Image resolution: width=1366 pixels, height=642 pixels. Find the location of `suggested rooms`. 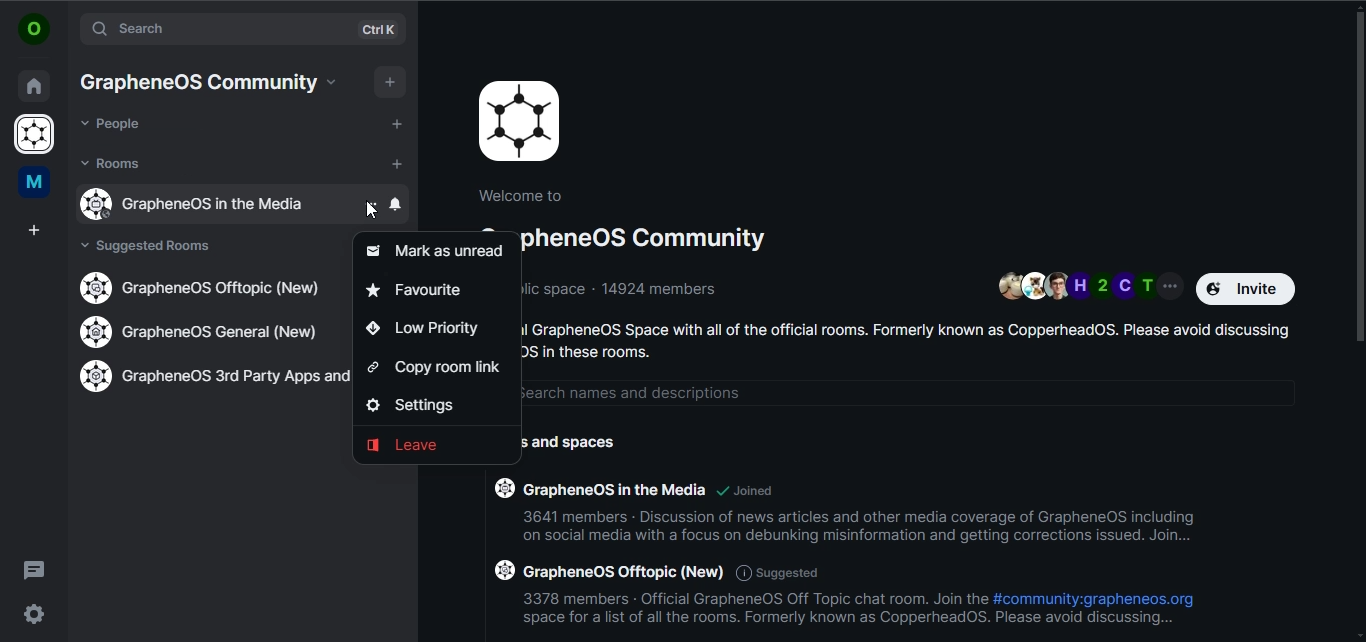

suggested rooms is located at coordinates (154, 247).